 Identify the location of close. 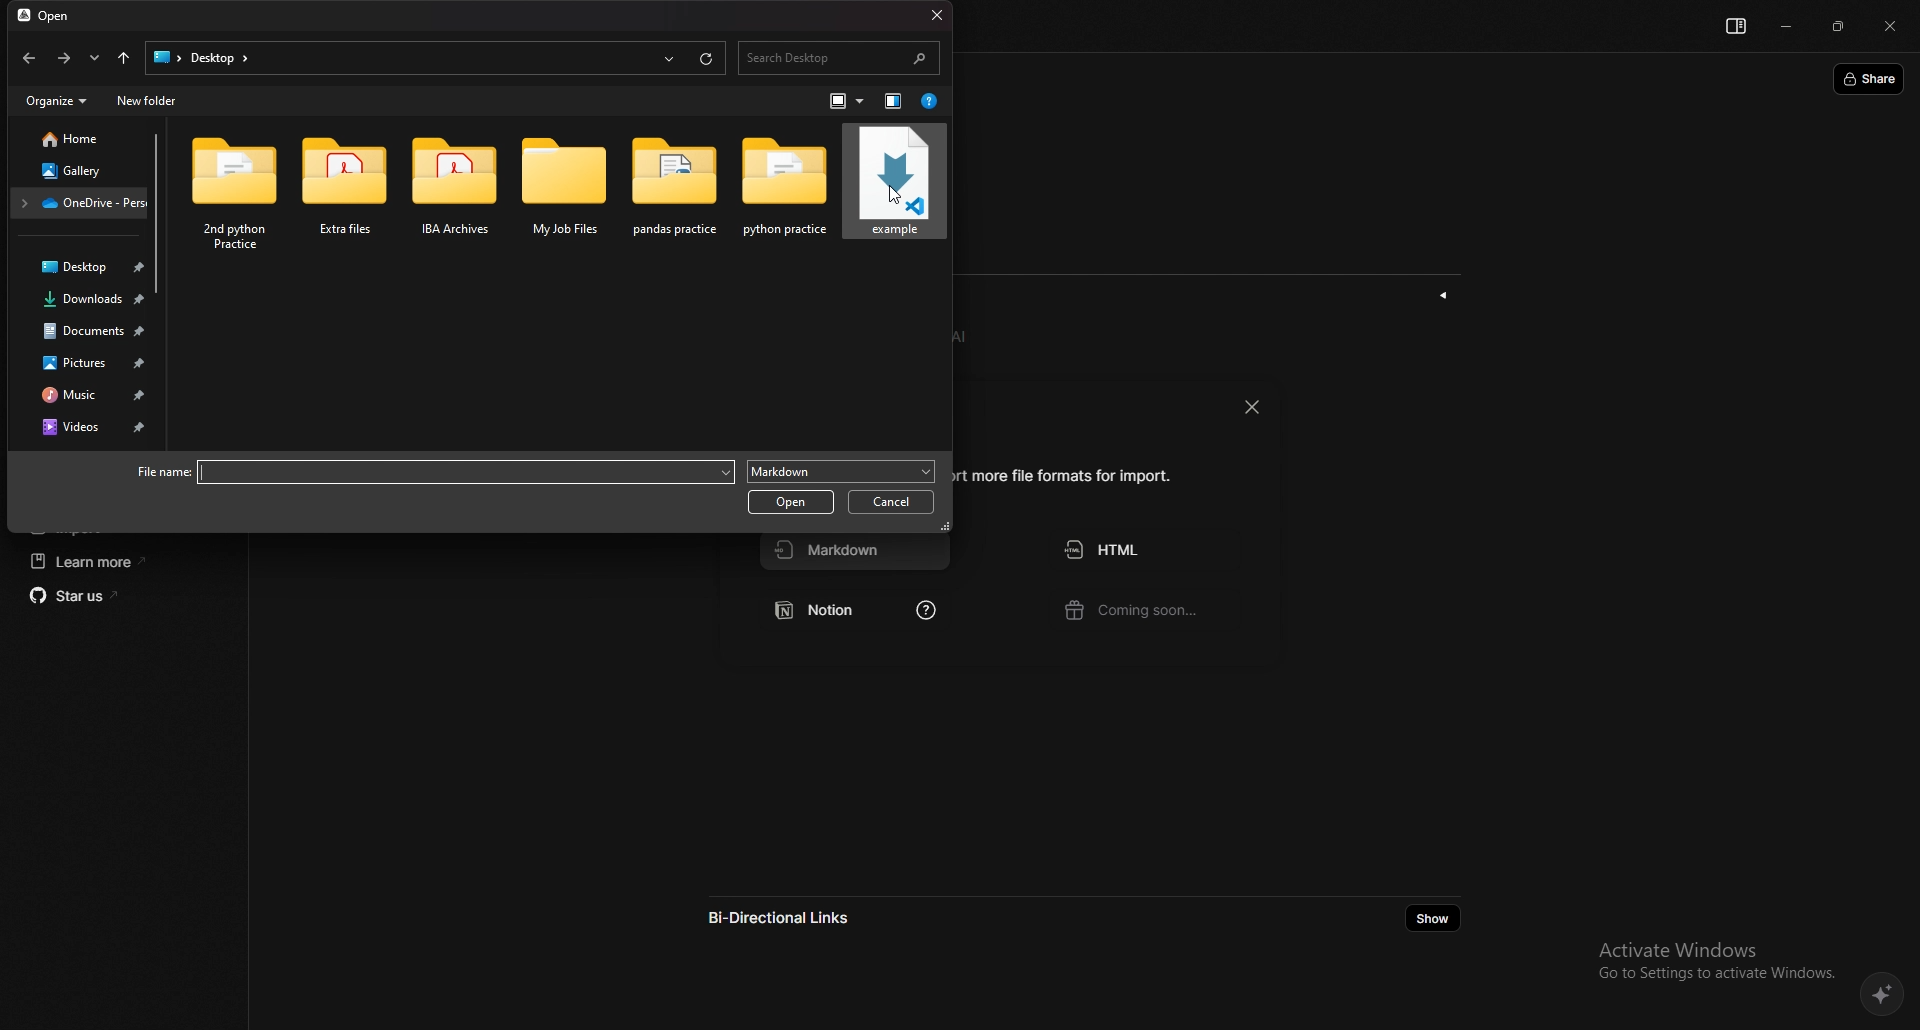
(1251, 406).